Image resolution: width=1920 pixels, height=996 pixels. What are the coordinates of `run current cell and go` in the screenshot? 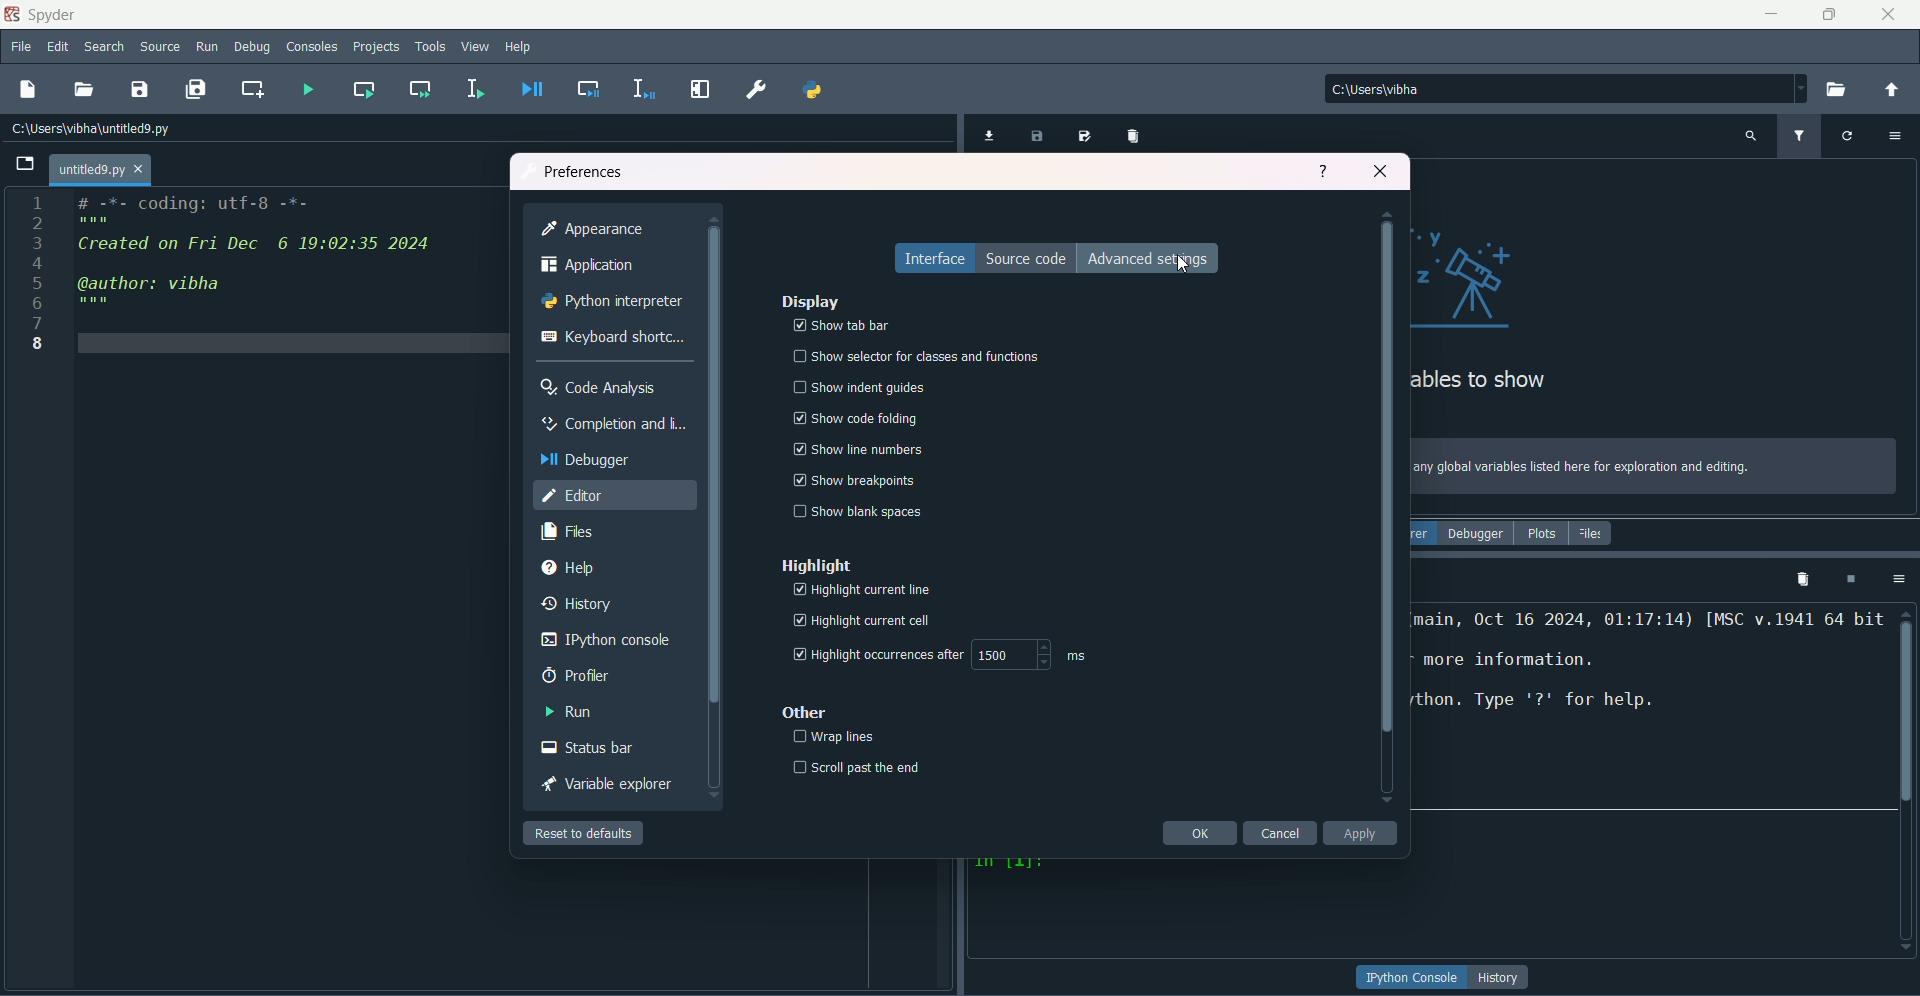 It's located at (419, 88).